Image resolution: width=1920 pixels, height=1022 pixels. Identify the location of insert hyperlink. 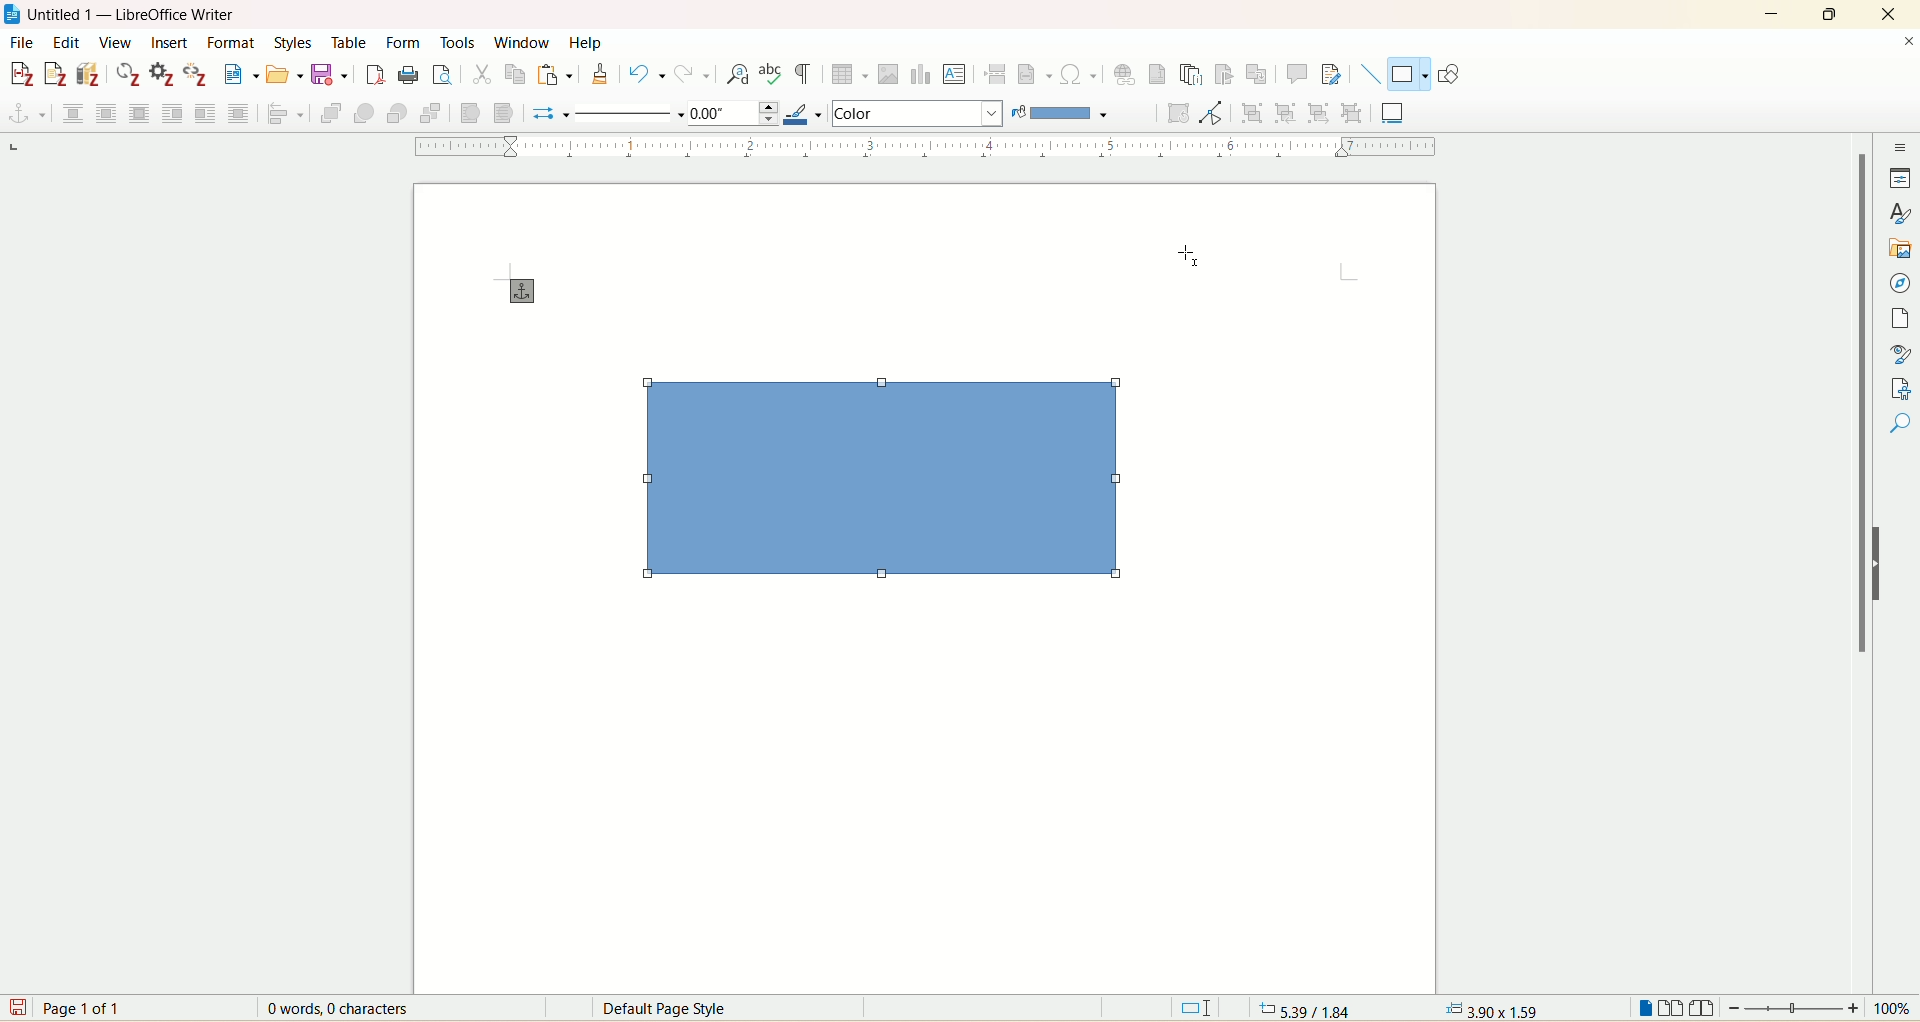
(1126, 72).